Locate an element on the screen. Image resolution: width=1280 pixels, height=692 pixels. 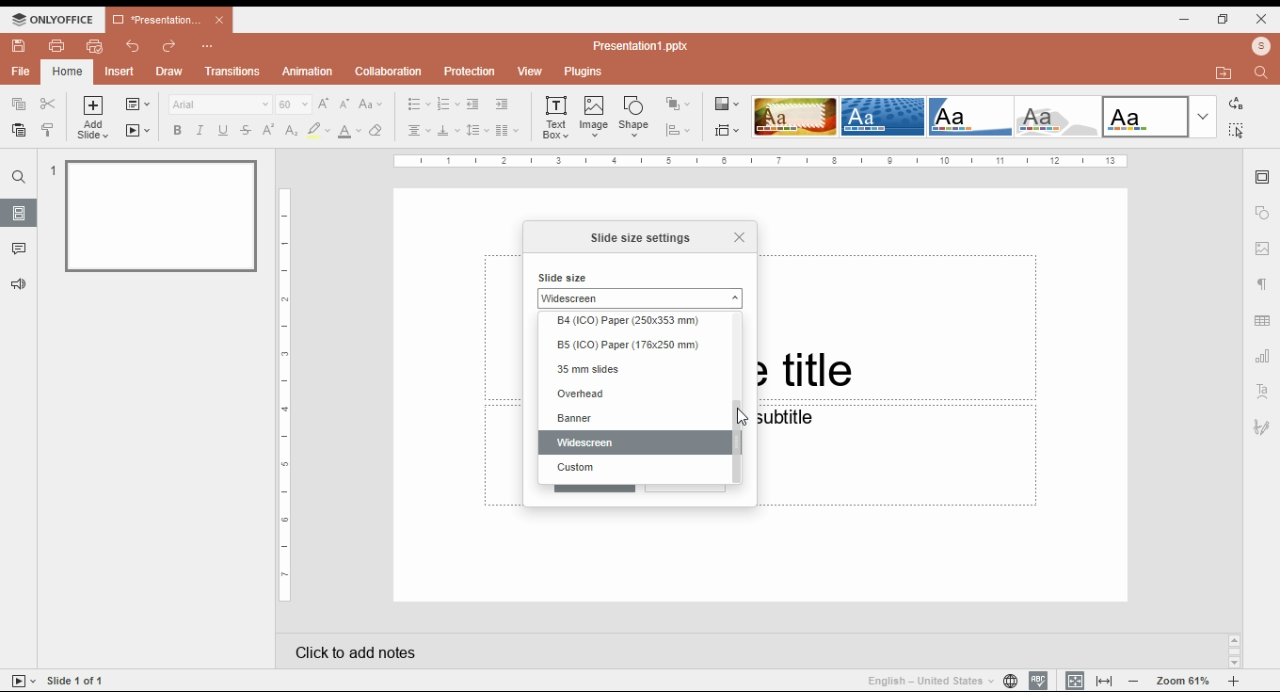
insert shape is located at coordinates (635, 116).